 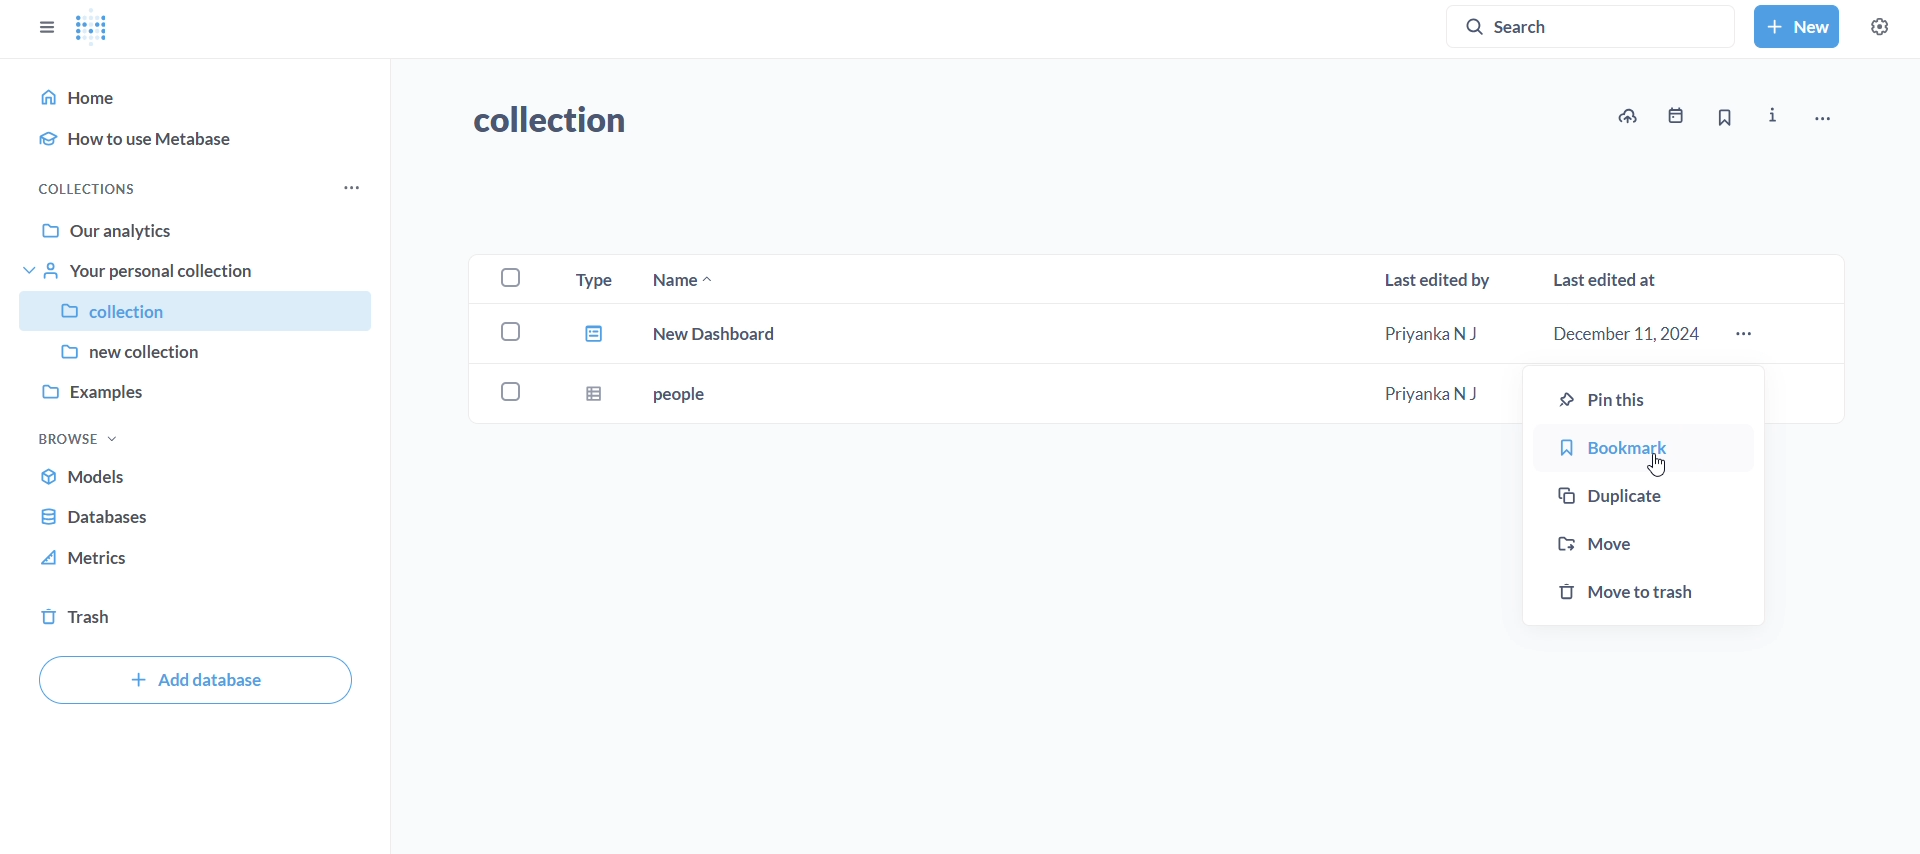 What do you see at coordinates (204, 140) in the screenshot?
I see `how to use metabase` at bounding box center [204, 140].